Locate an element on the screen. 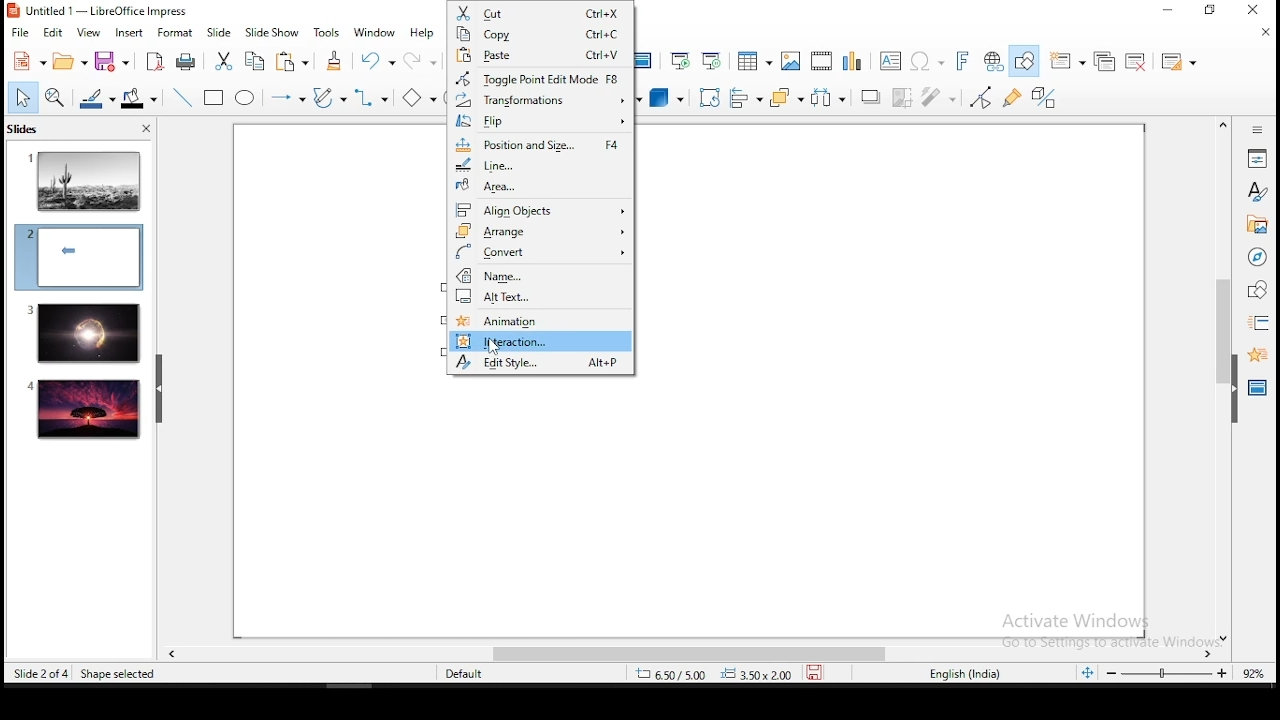 The image size is (1280, 720). line is located at coordinates (180, 98).